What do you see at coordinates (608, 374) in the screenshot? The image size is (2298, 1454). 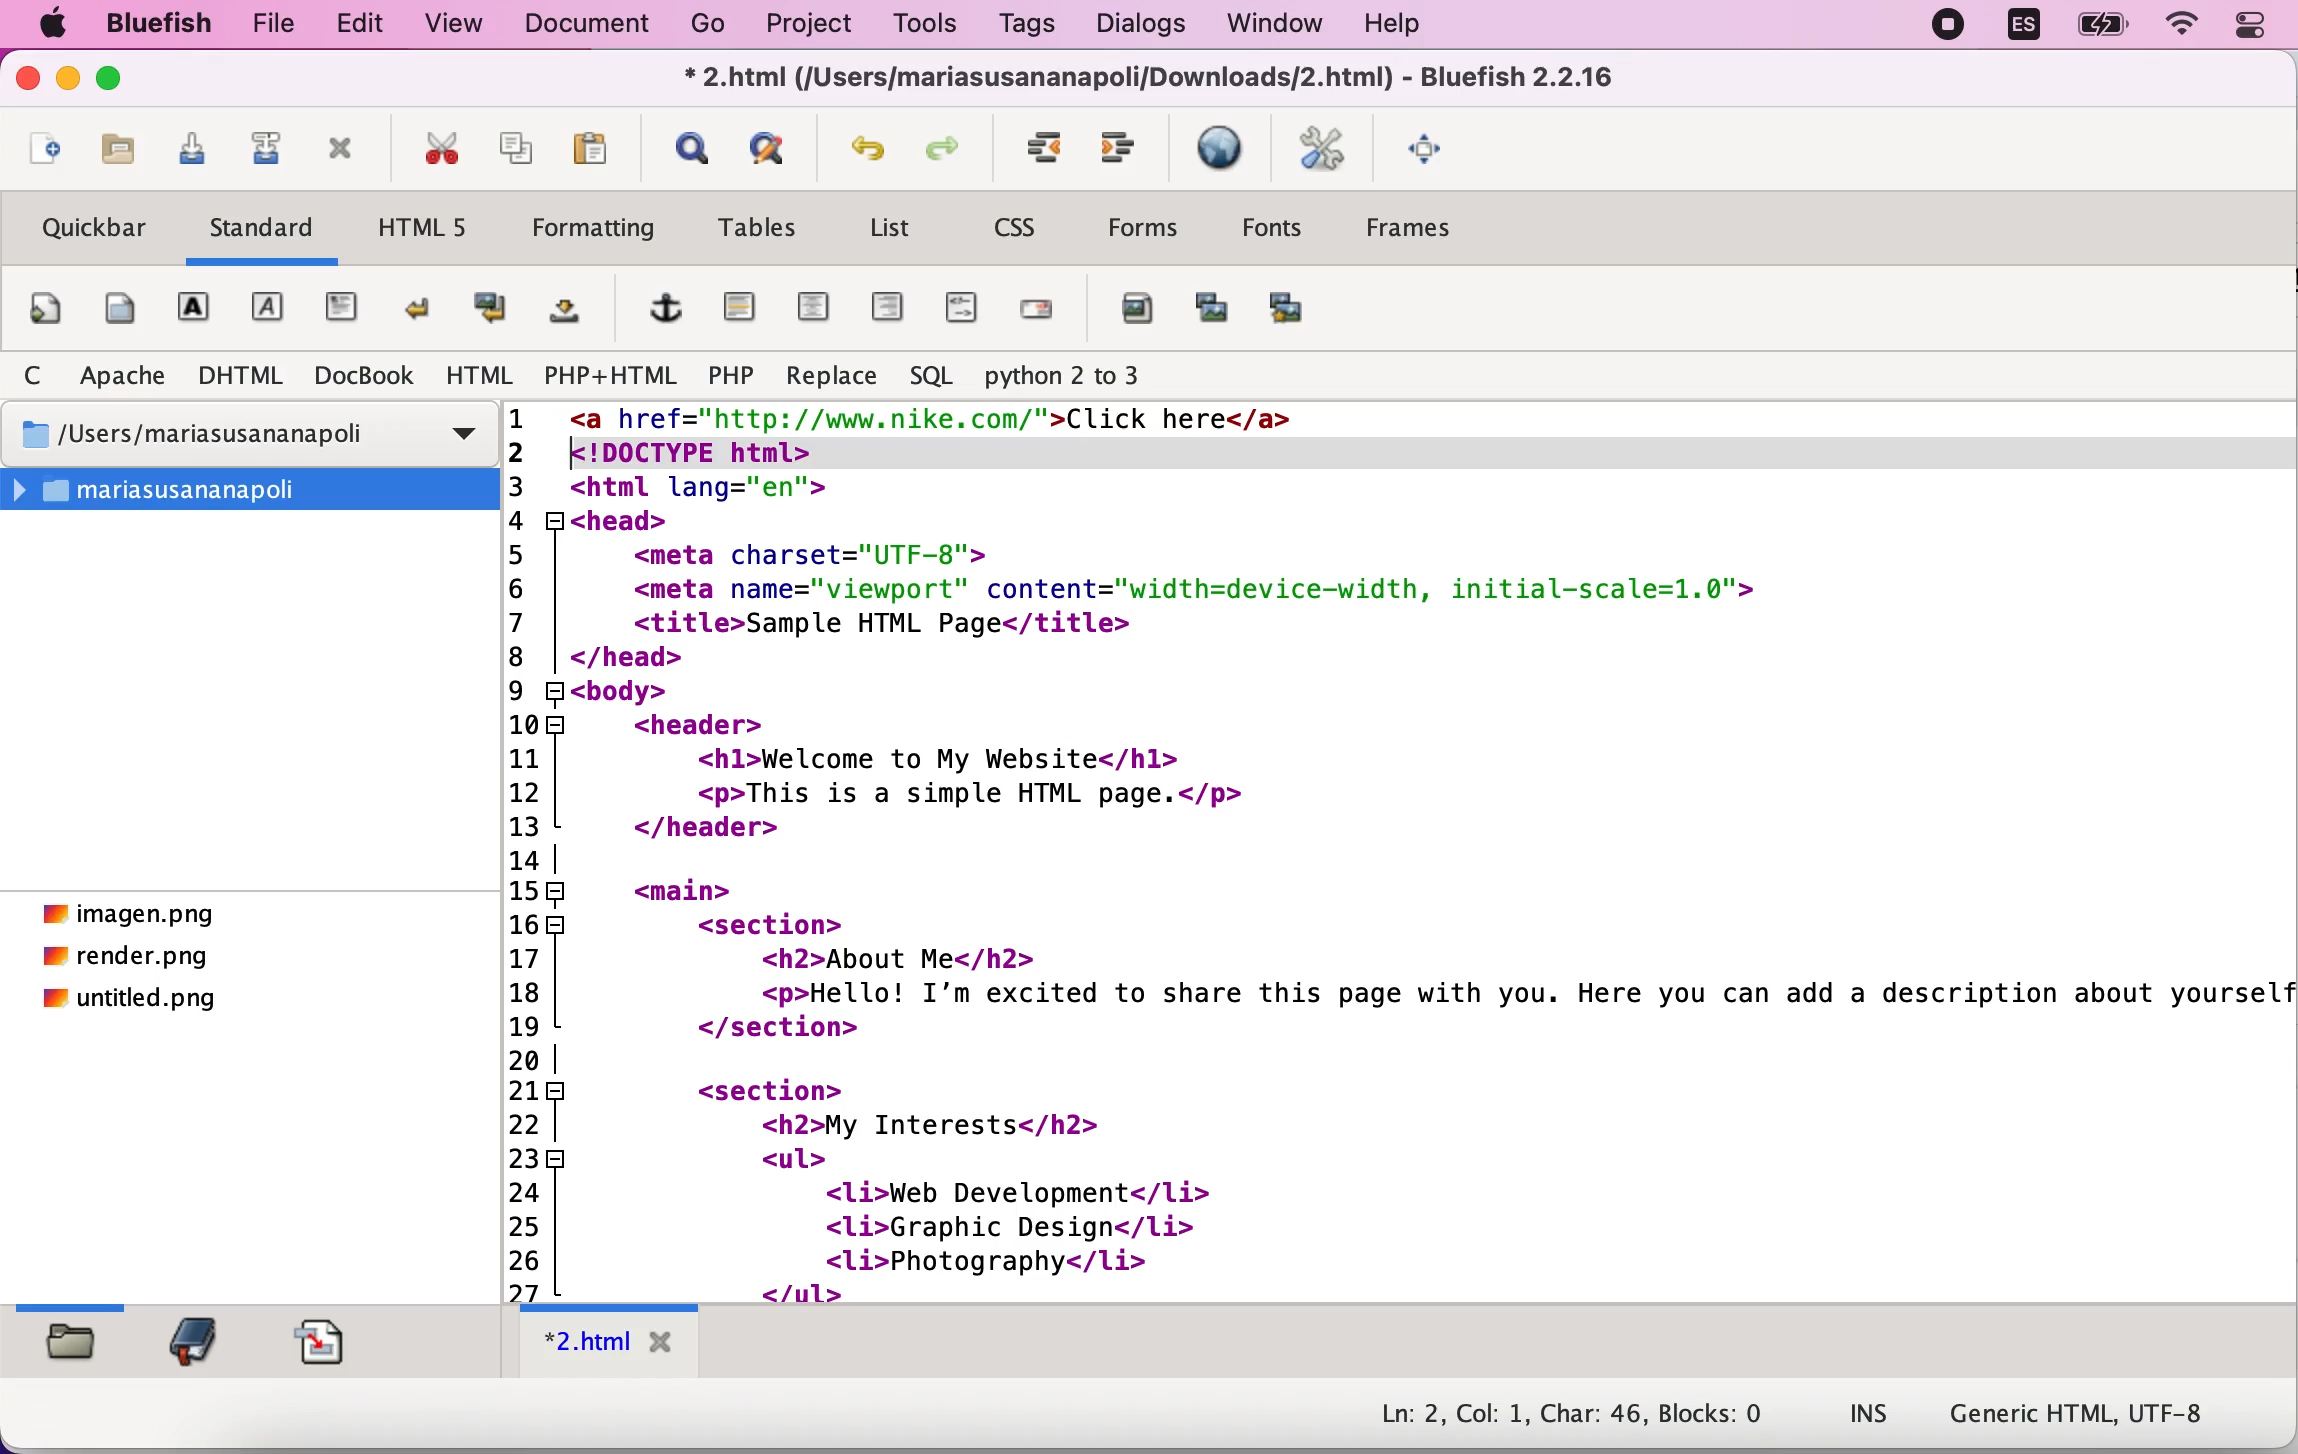 I see `php+html` at bounding box center [608, 374].